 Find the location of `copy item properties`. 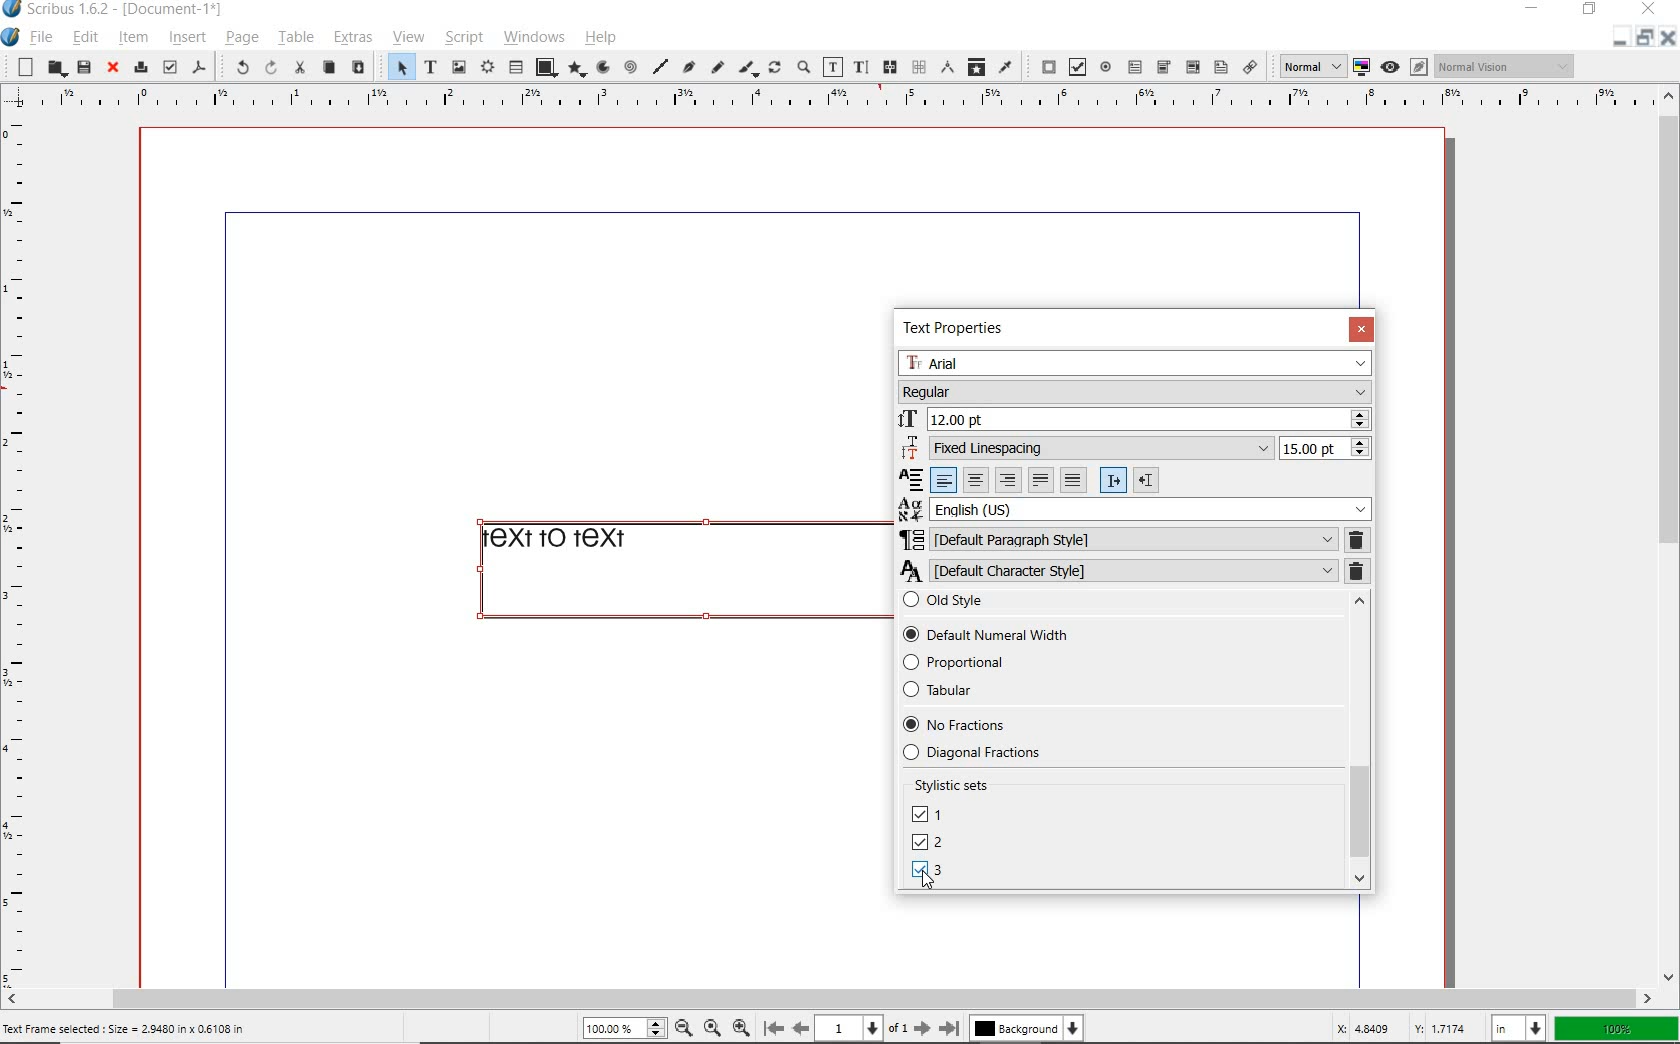

copy item properties is located at coordinates (976, 66).